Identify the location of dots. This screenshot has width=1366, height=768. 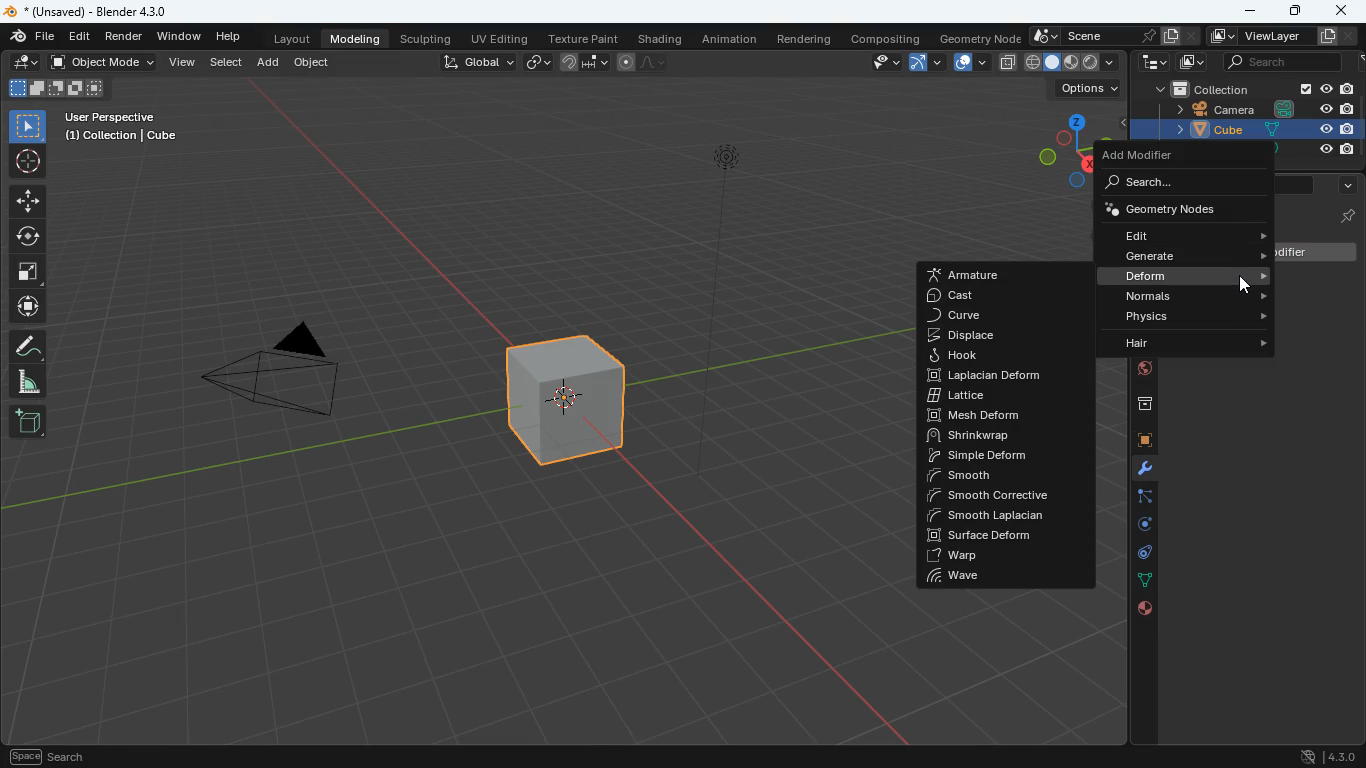
(1145, 583).